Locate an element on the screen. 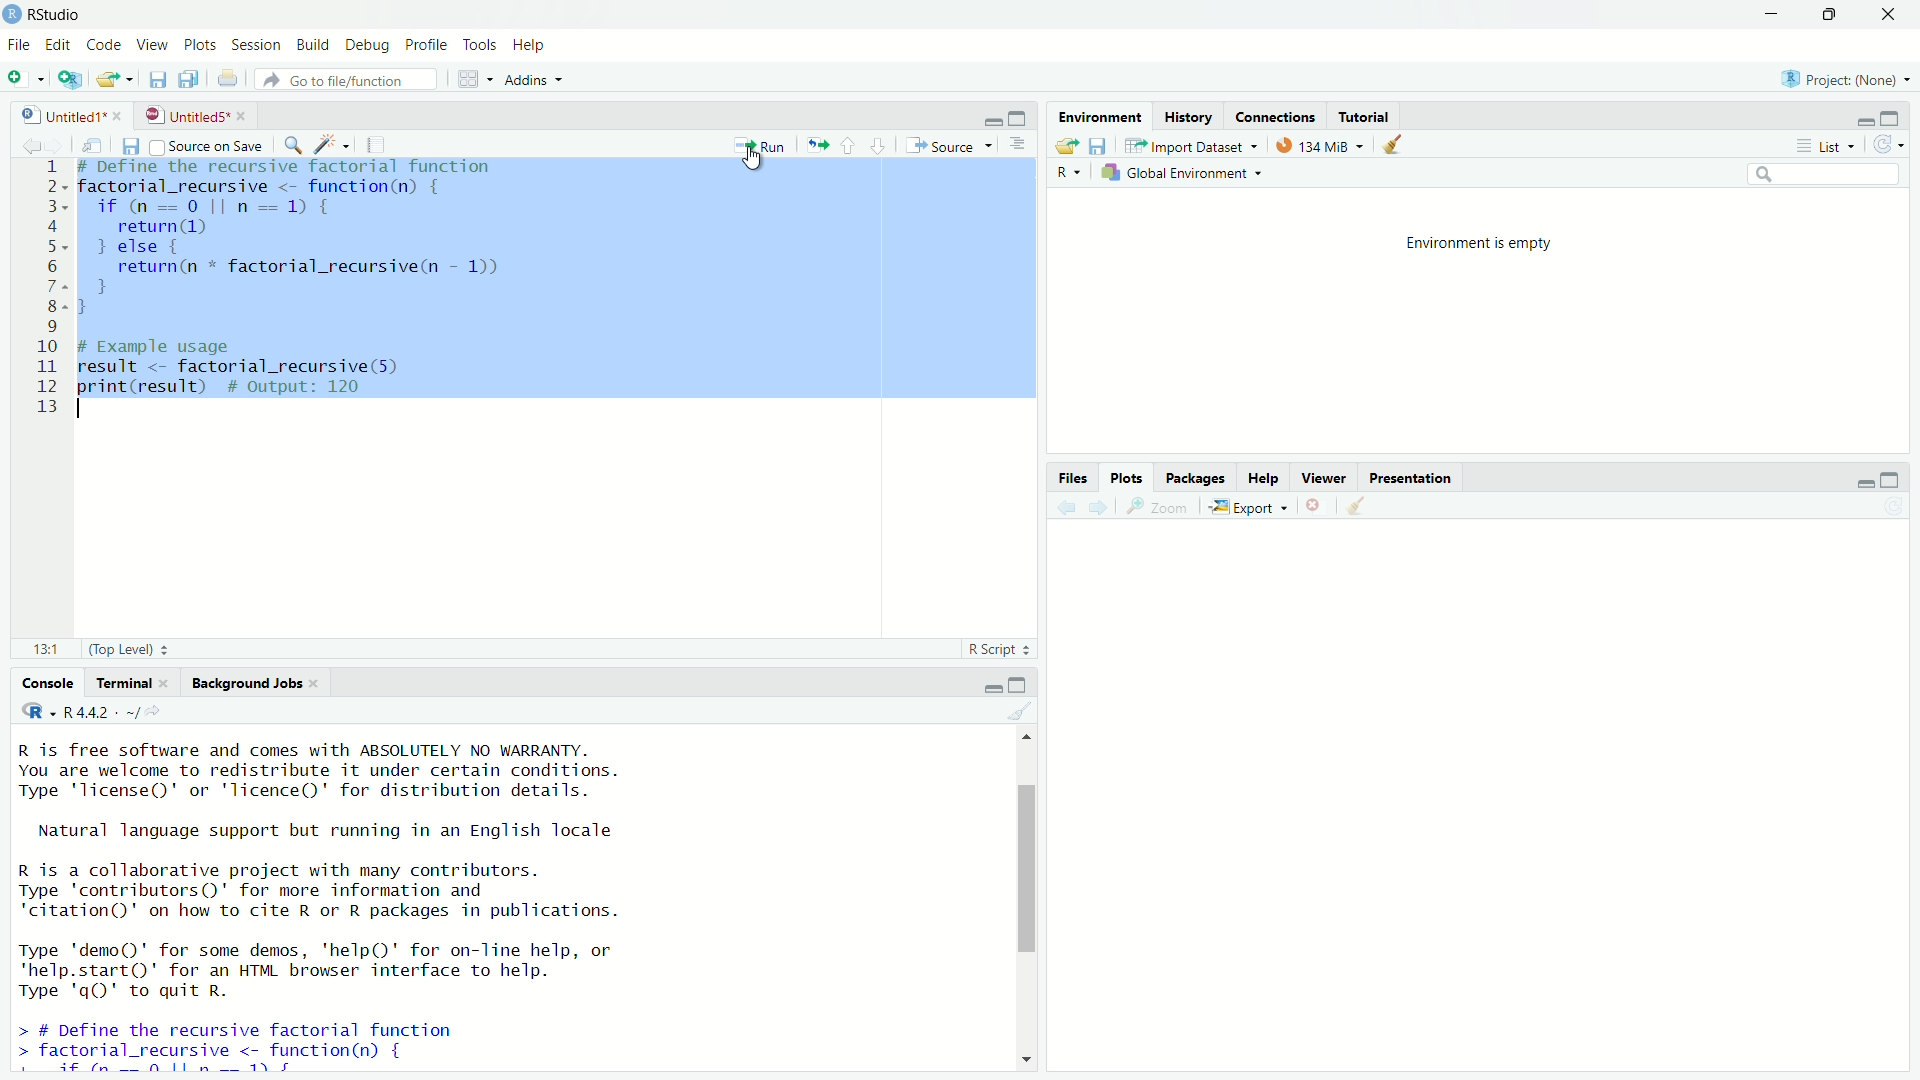  Save current document (Ctrl + S) is located at coordinates (130, 145).